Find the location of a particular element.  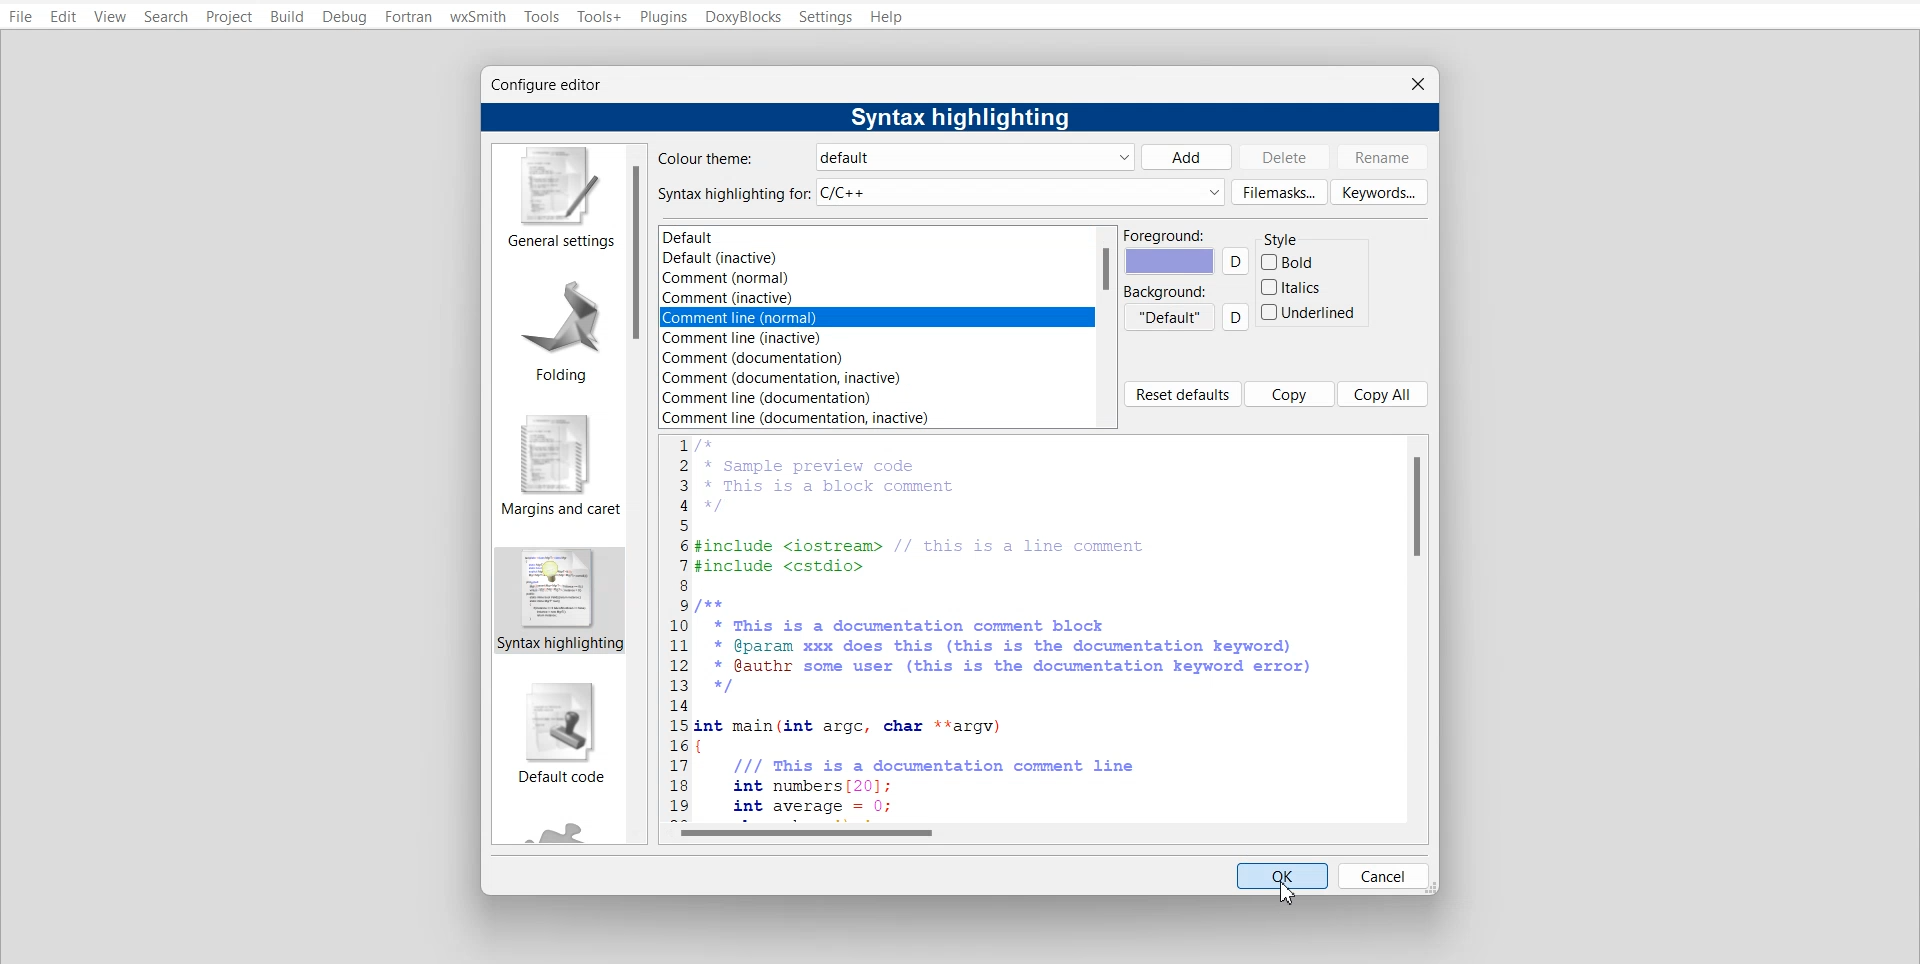

Comment line (inactive) is located at coordinates (787, 338).